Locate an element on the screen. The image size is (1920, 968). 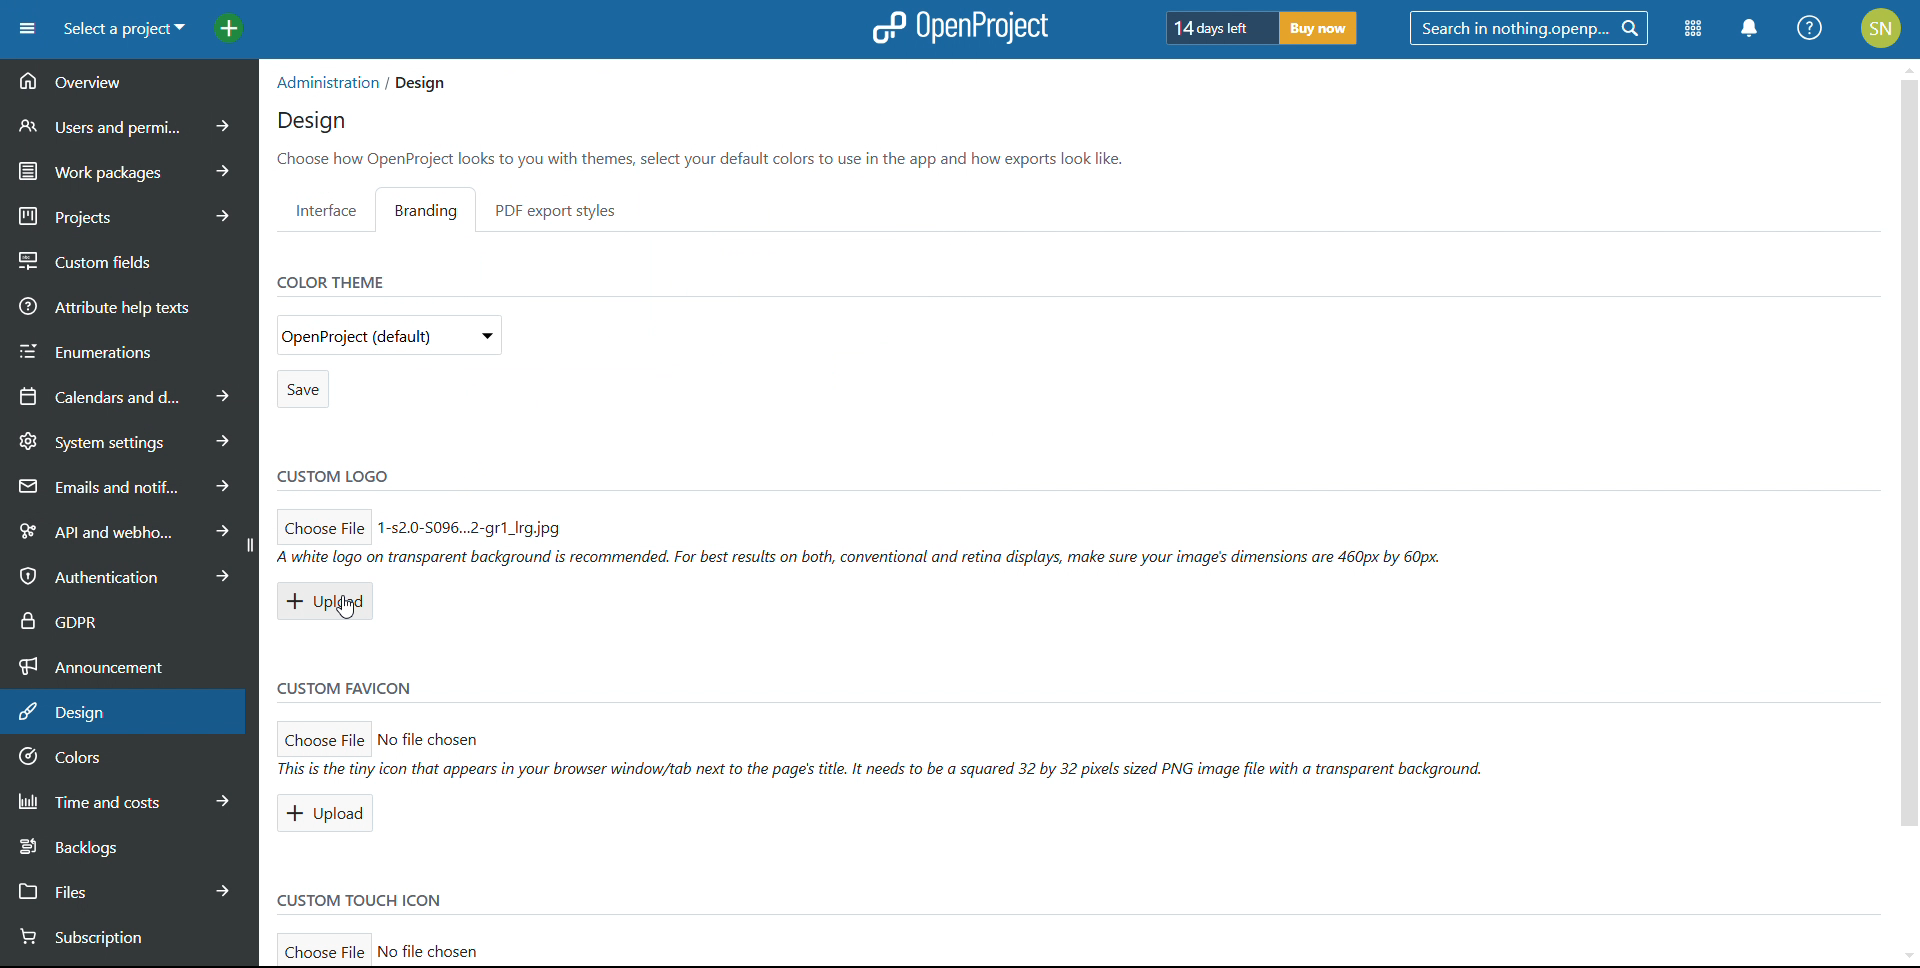
api and webhooks is located at coordinates (119, 528).